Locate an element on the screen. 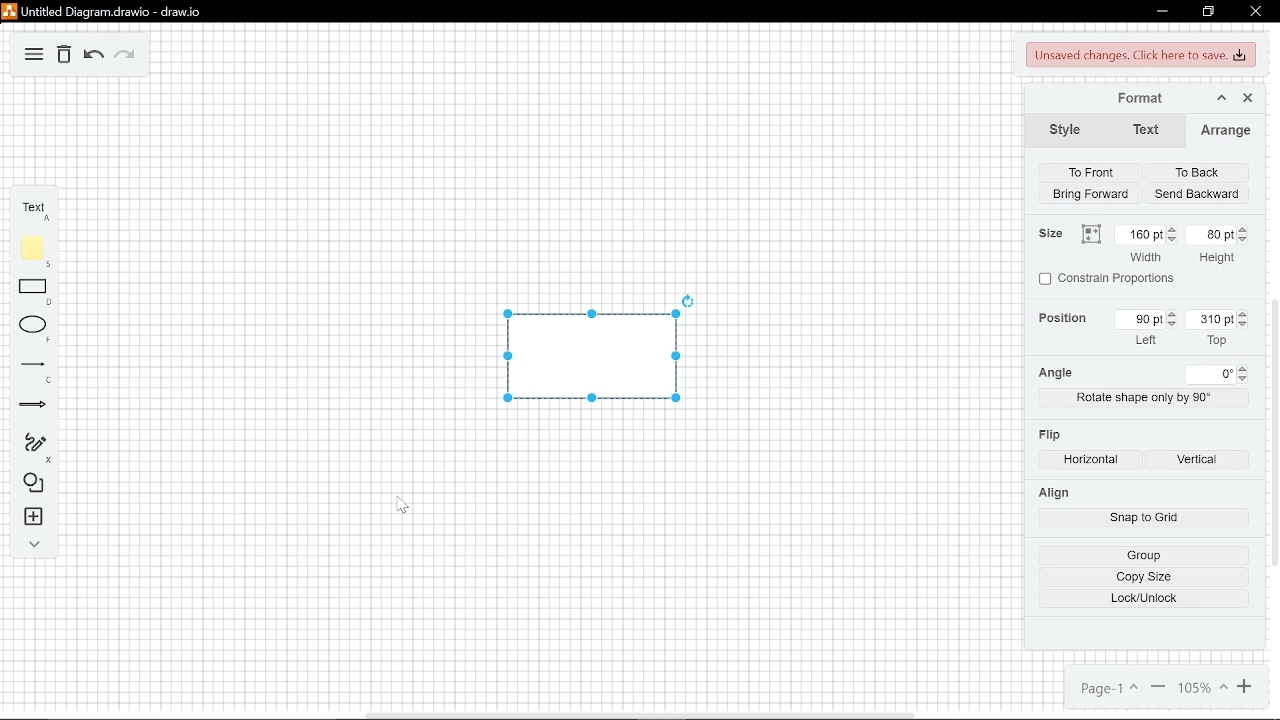 Image resolution: width=1280 pixels, height=720 pixels. decrease top position is located at coordinates (1243, 325).